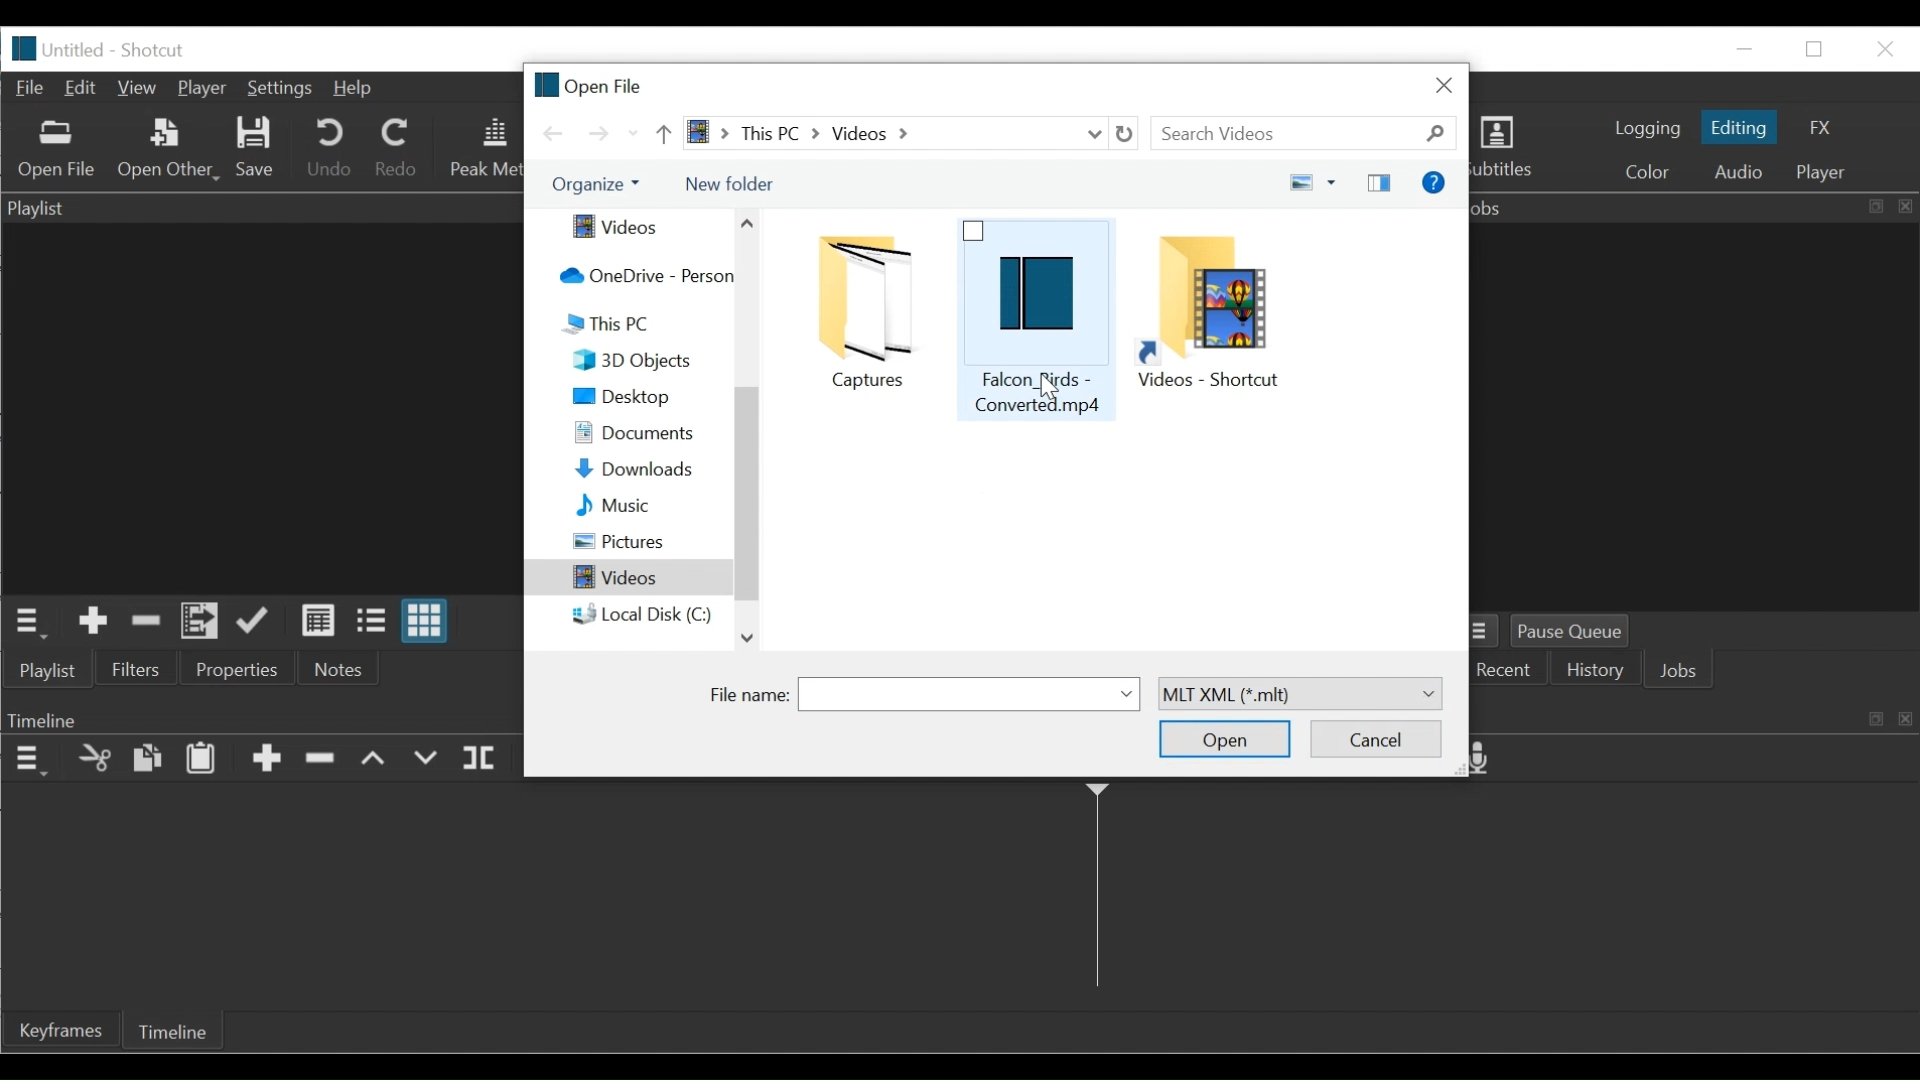  I want to click on Timeline Panel, so click(262, 718).